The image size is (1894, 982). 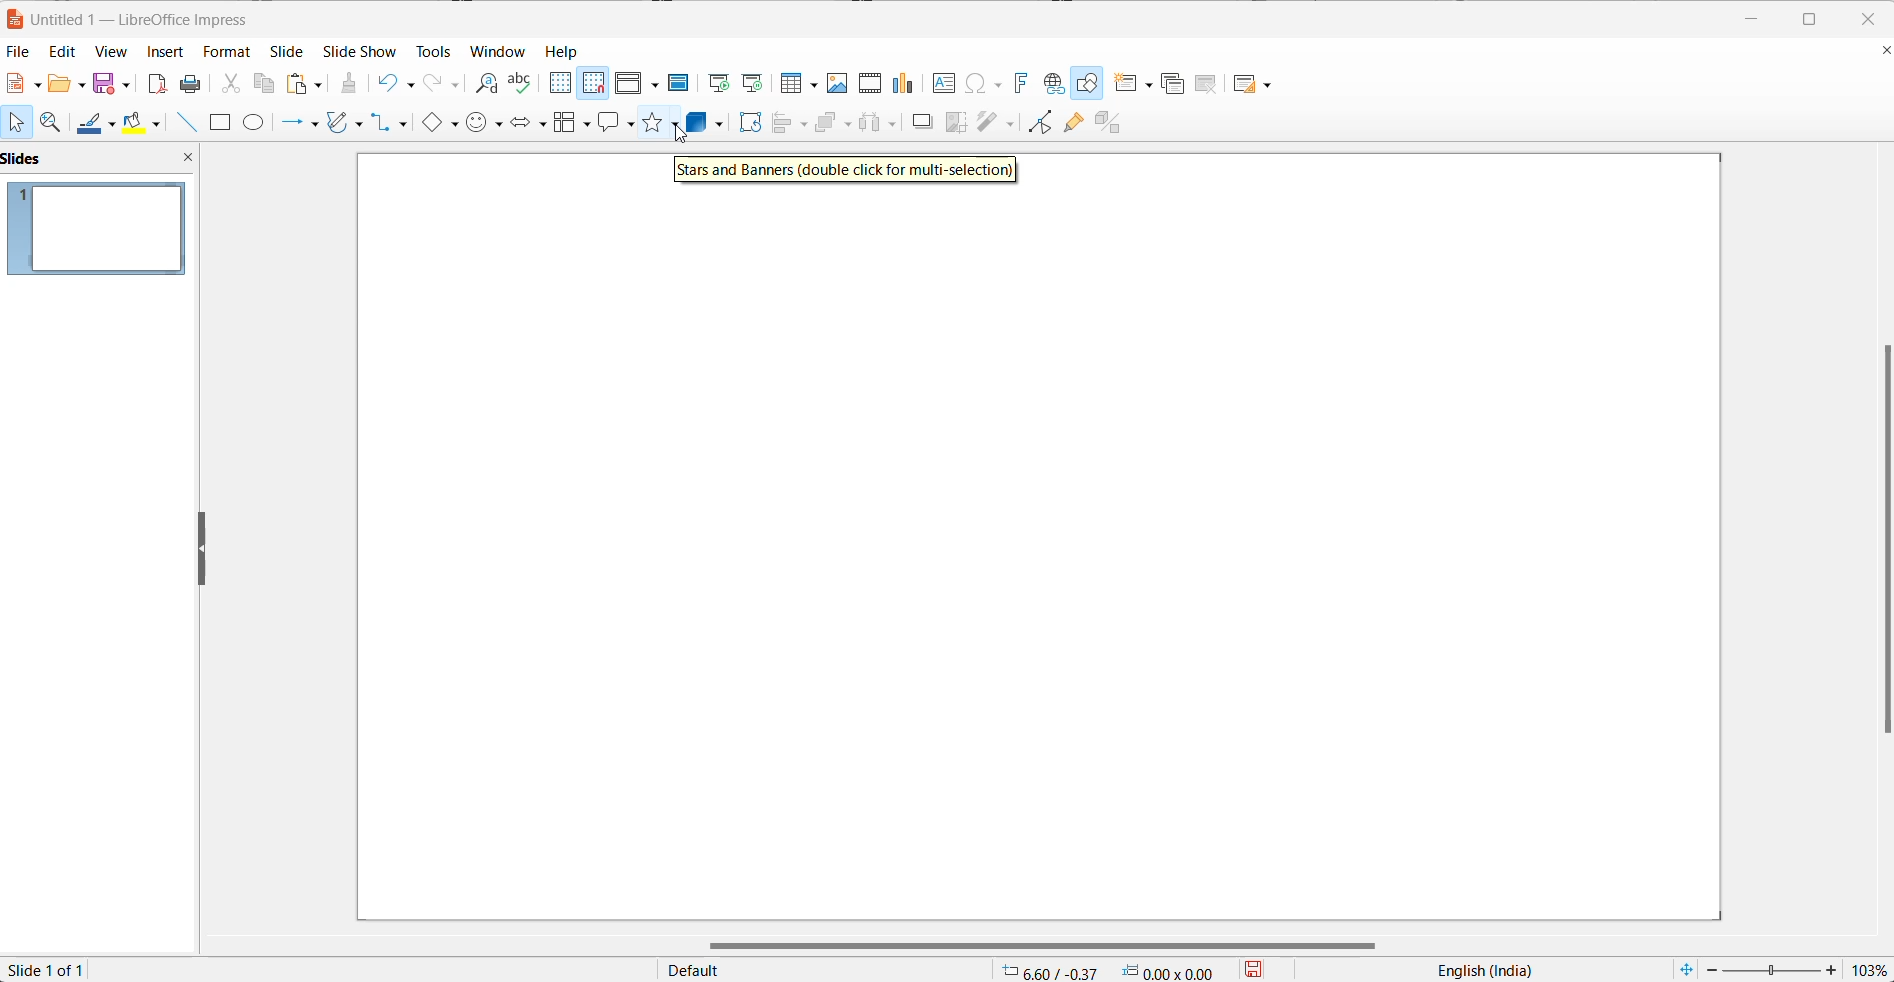 What do you see at coordinates (484, 85) in the screenshot?
I see `find and replace` at bounding box center [484, 85].